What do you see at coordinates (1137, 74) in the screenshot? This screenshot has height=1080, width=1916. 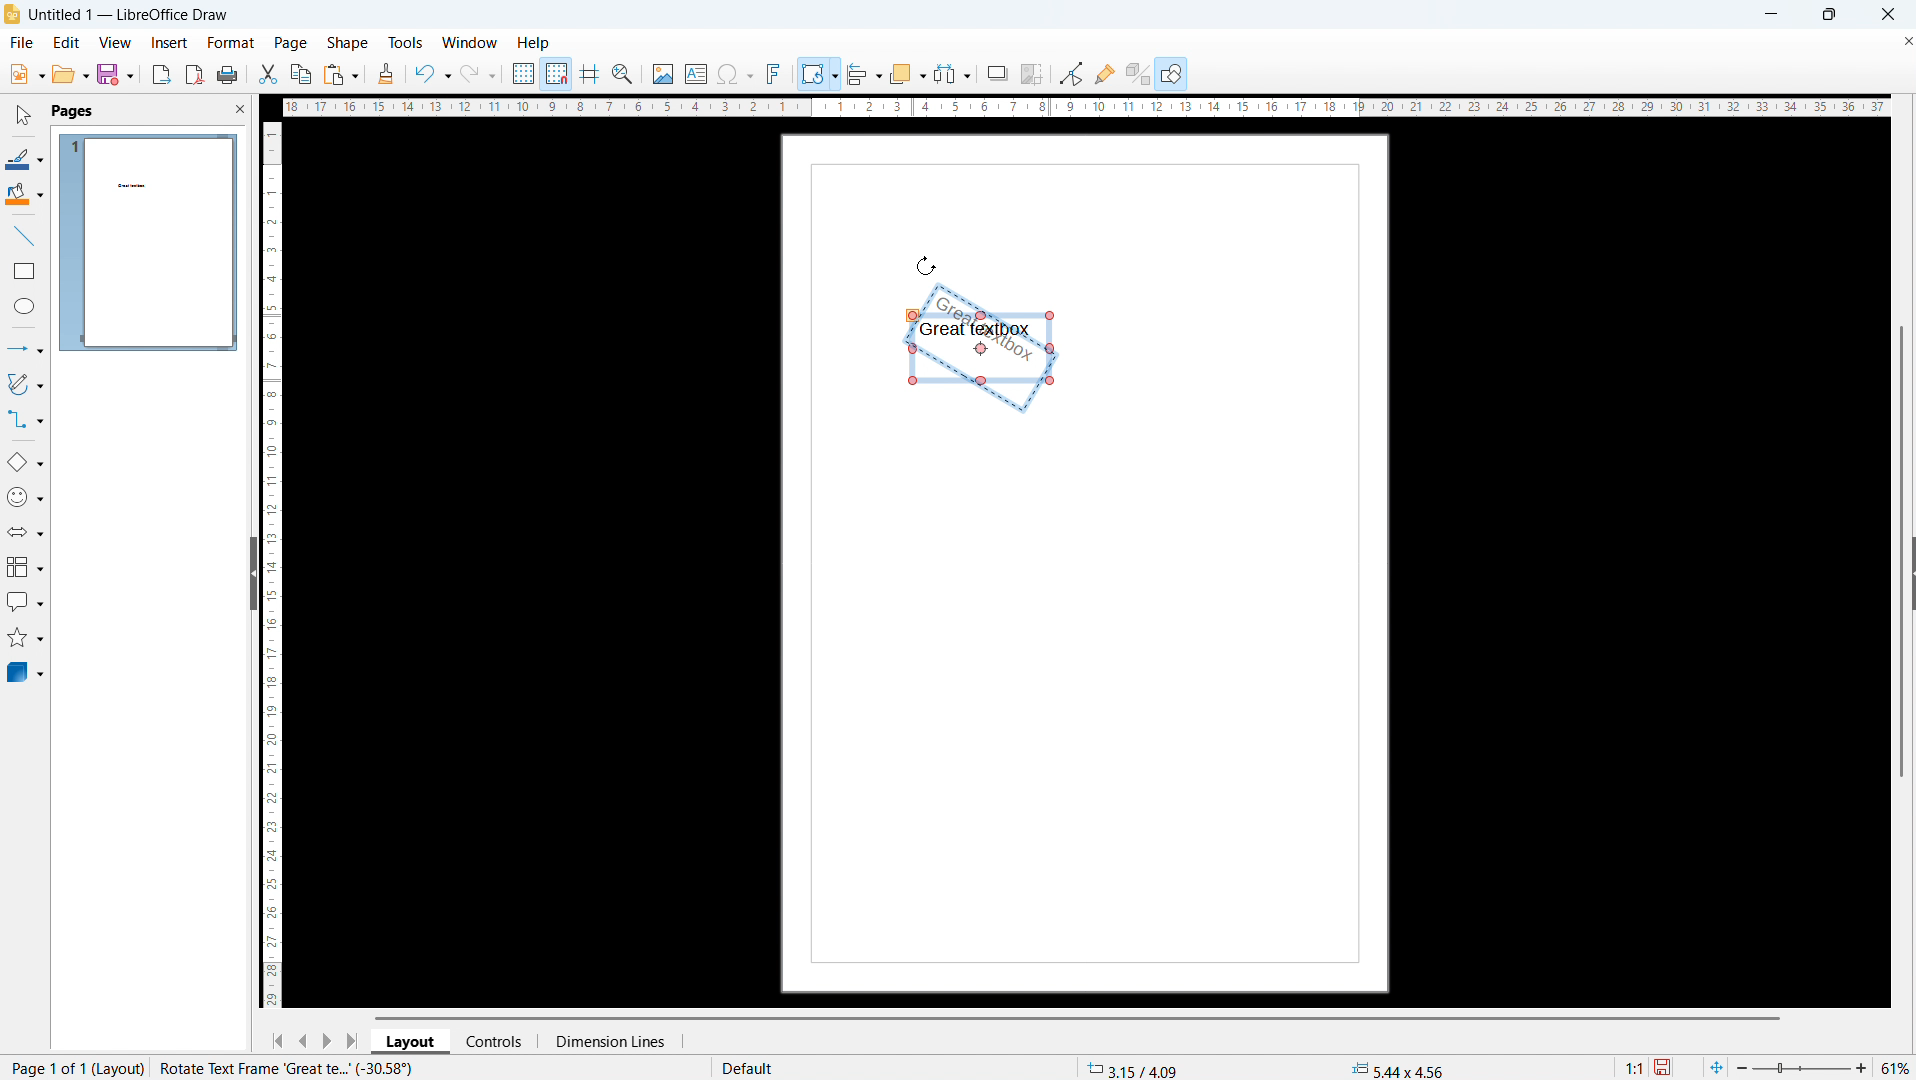 I see `toggle extrusion` at bounding box center [1137, 74].